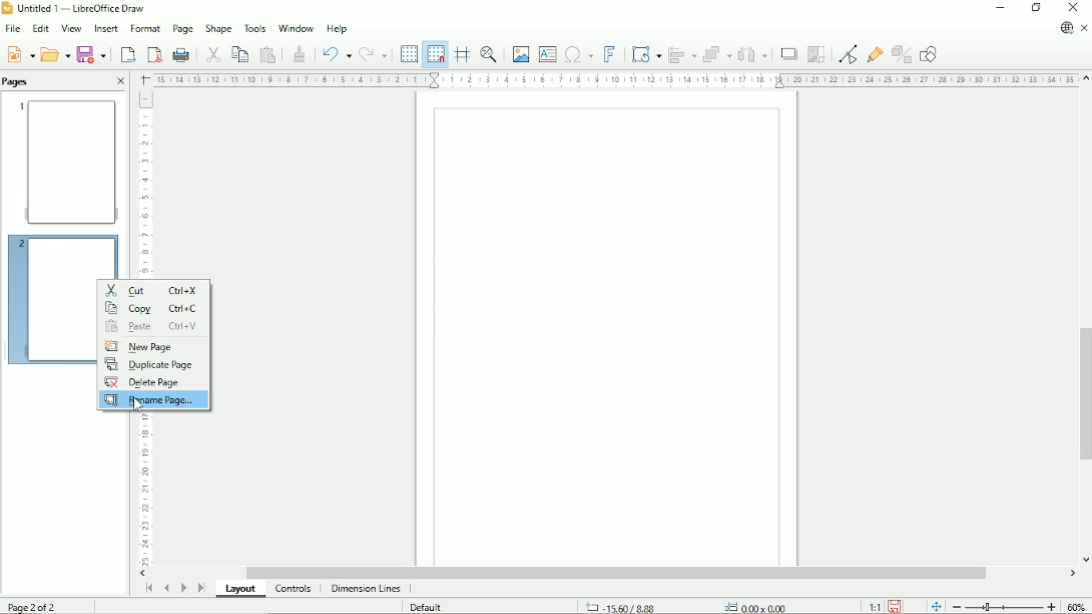 This screenshot has height=614, width=1092. What do you see at coordinates (144, 29) in the screenshot?
I see `Format` at bounding box center [144, 29].